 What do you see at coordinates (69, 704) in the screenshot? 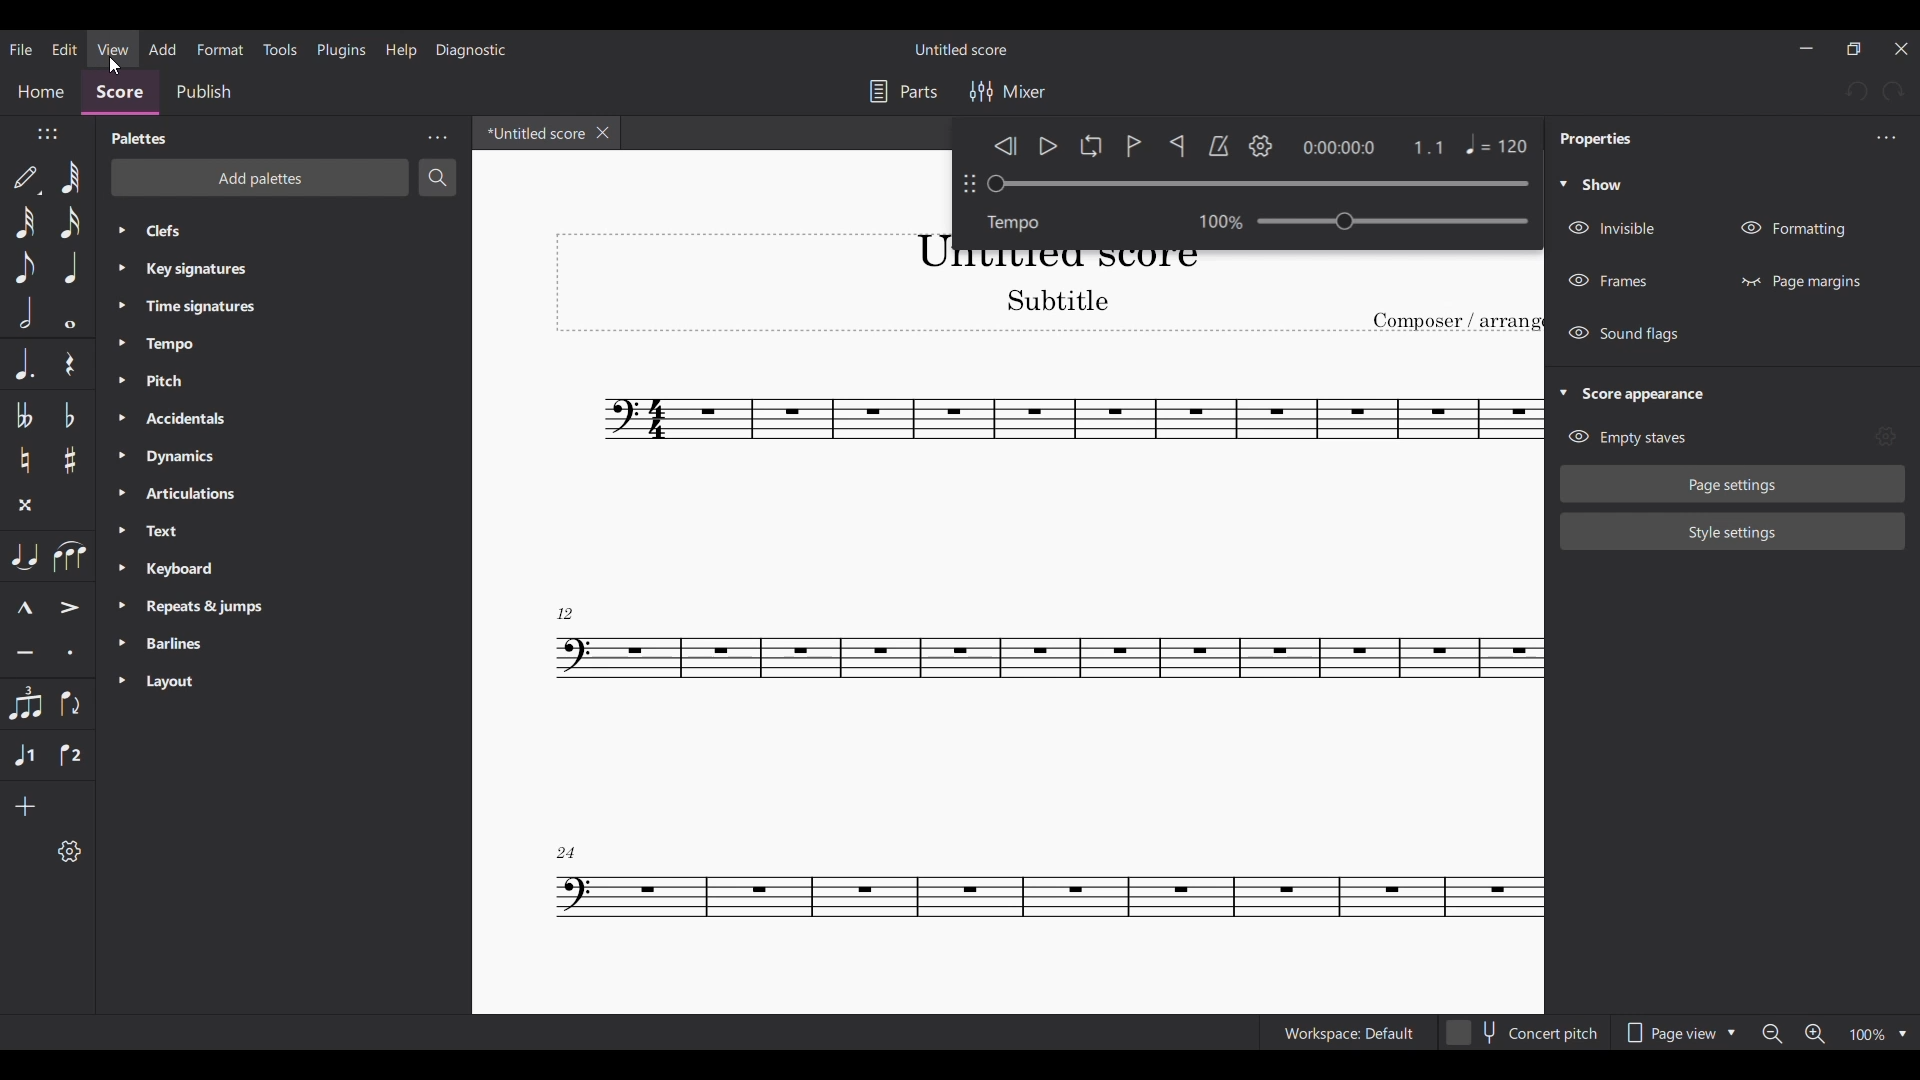
I see `Flip direction` at bounding box center [69, 704].